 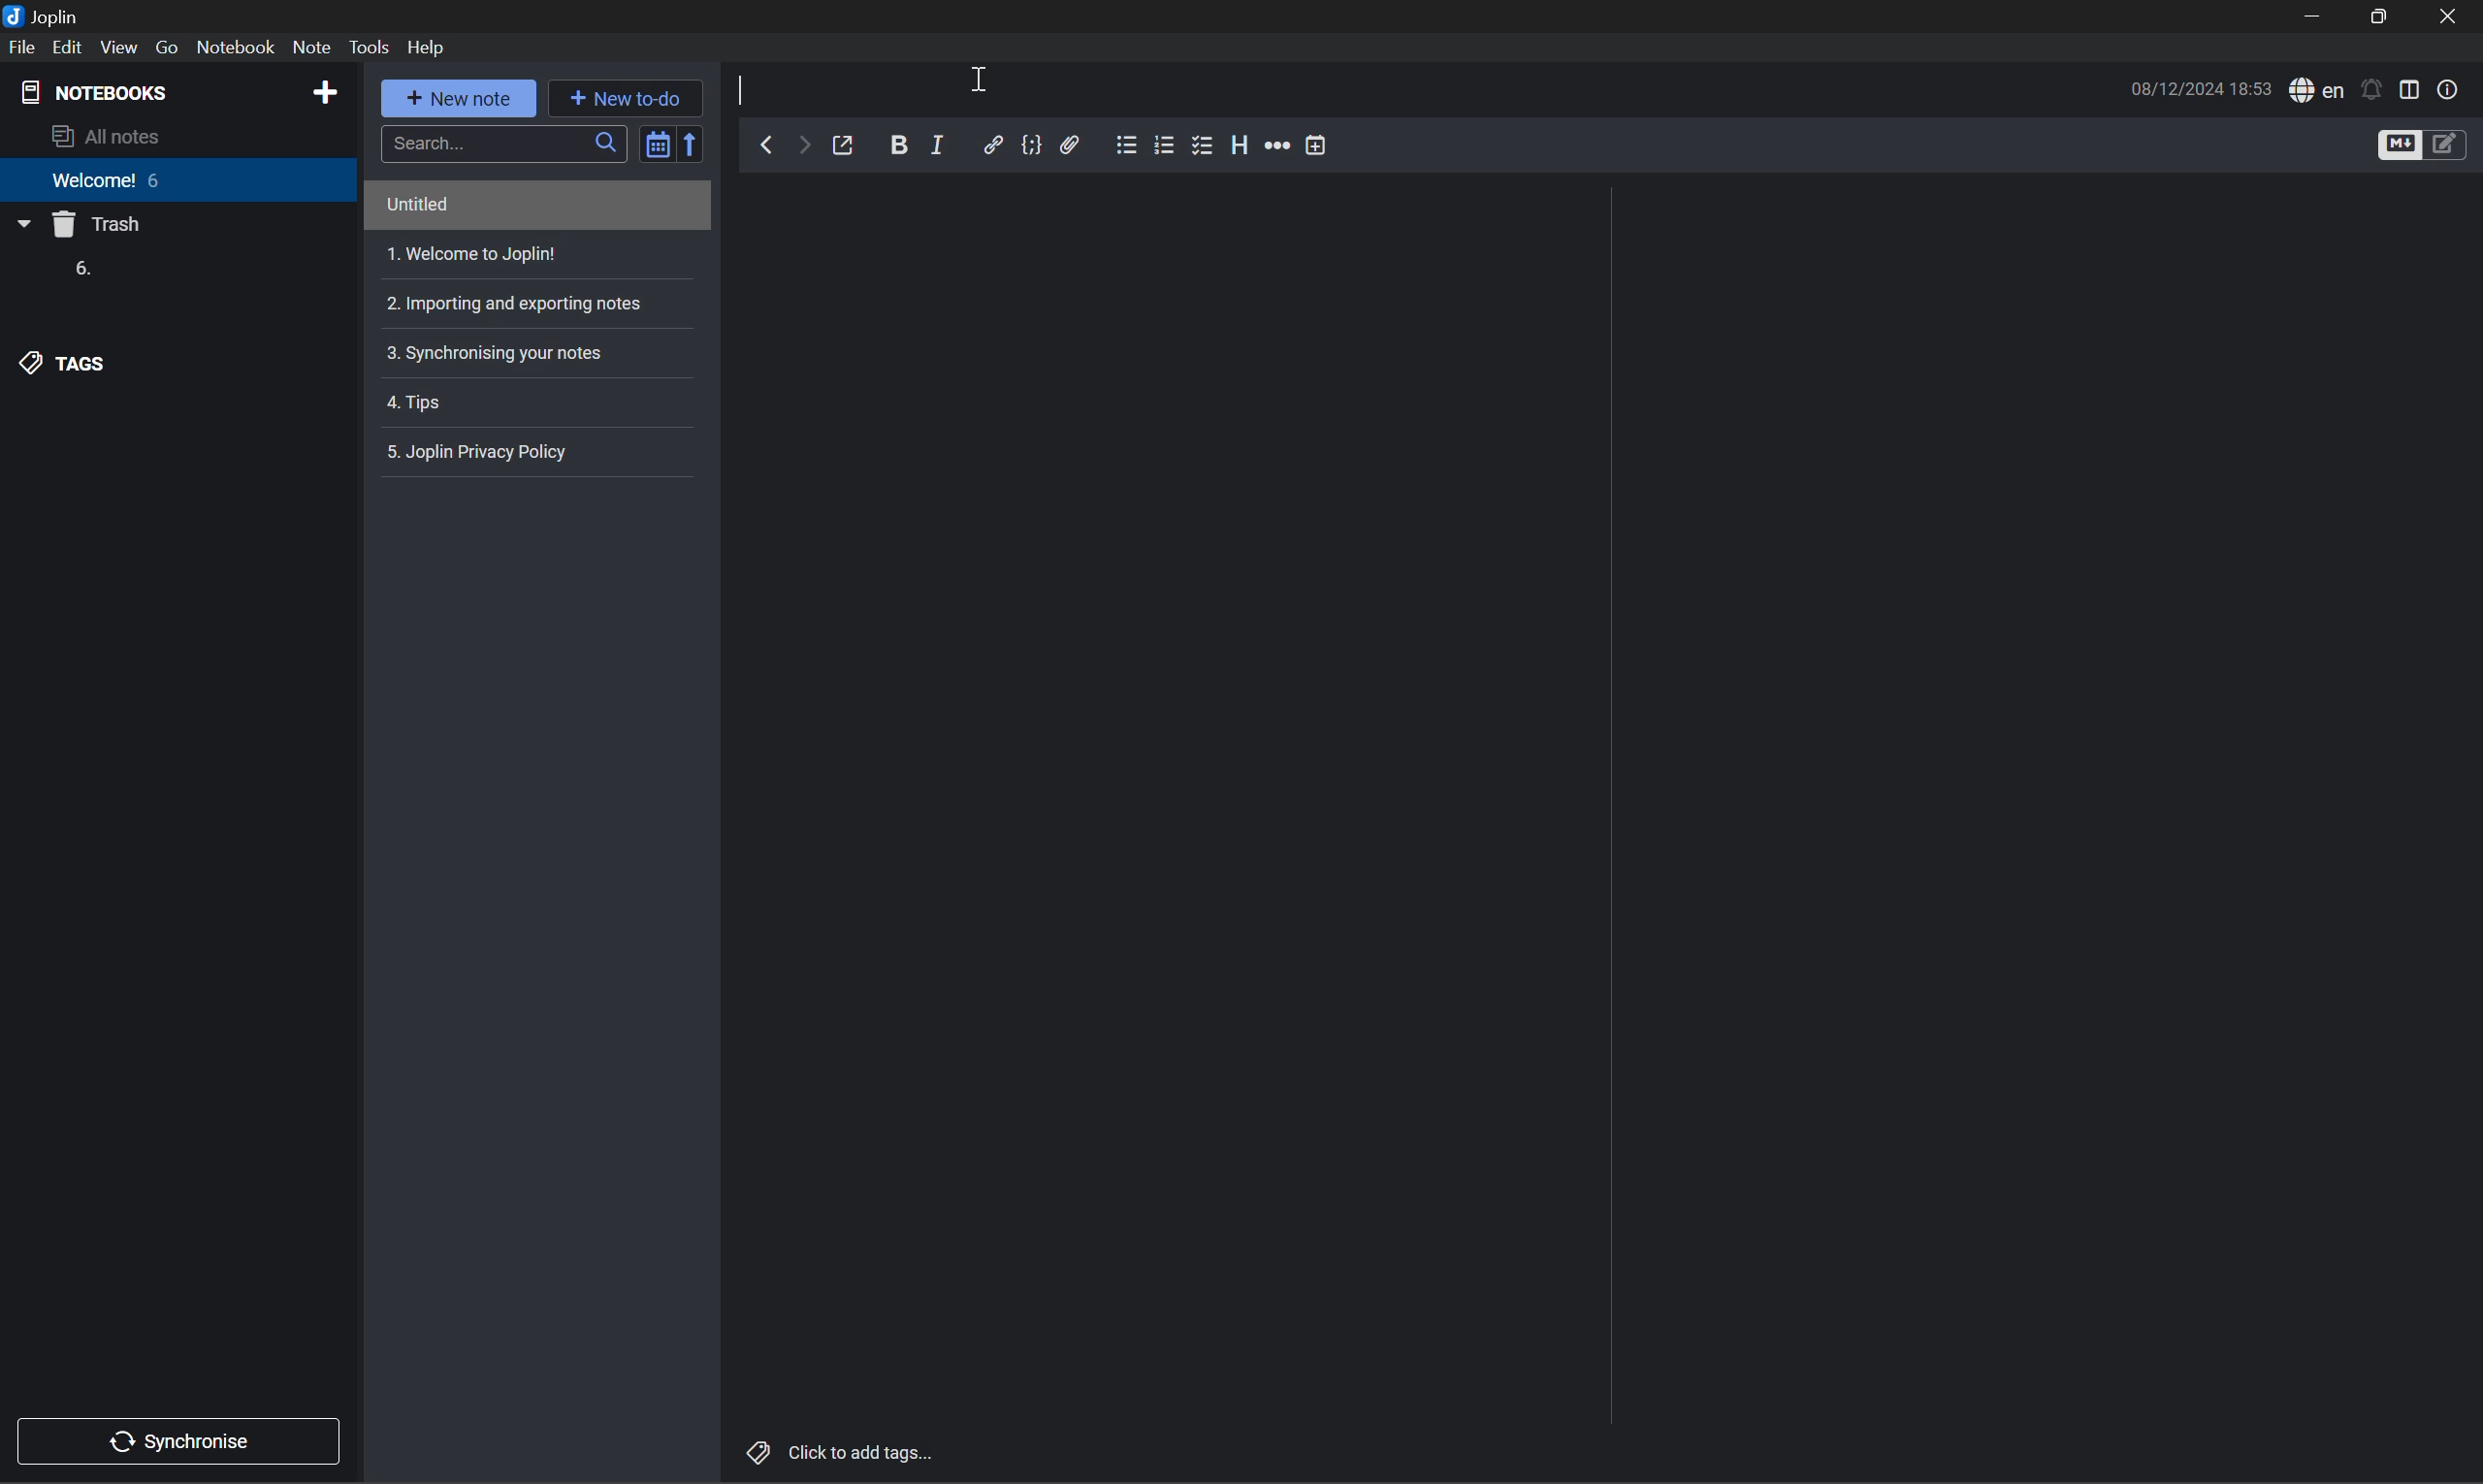 I want to click on Attach file, so click(x=1073, y=144).